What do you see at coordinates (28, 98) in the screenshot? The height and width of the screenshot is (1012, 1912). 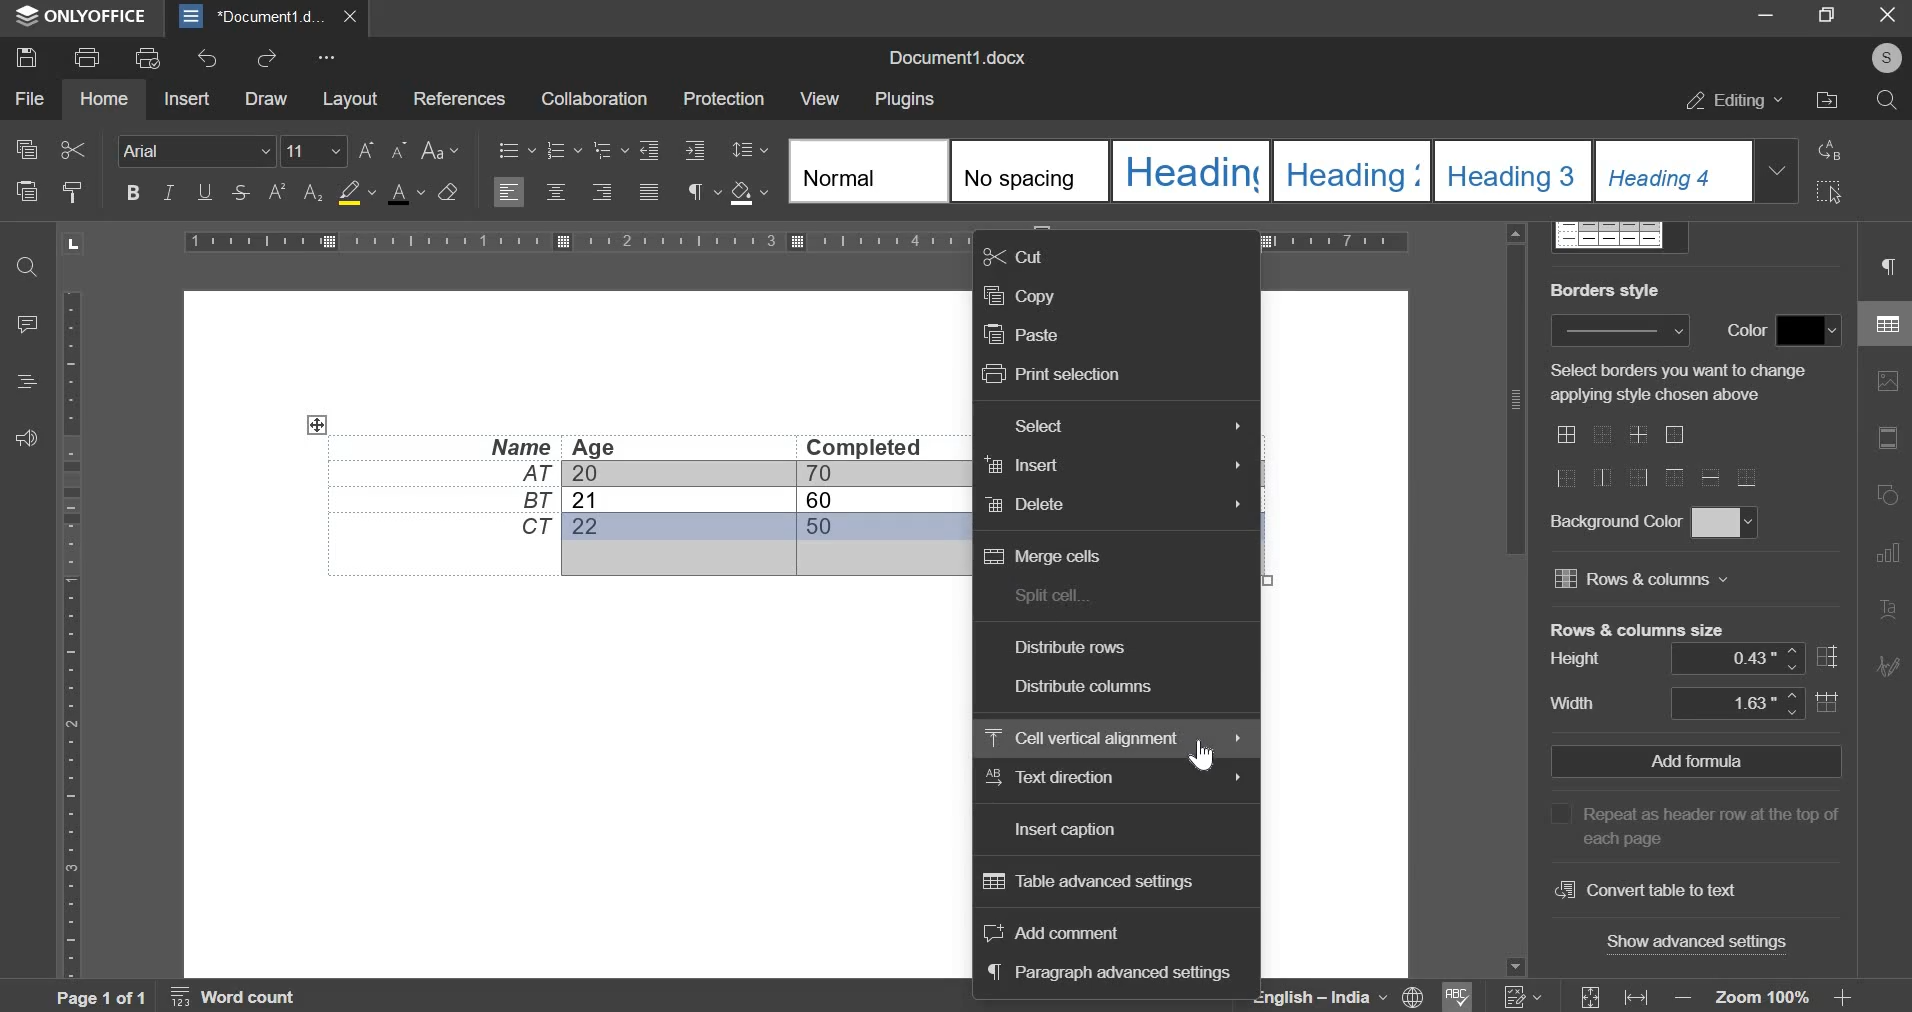 I see `file` at bounding box center [28, 98].